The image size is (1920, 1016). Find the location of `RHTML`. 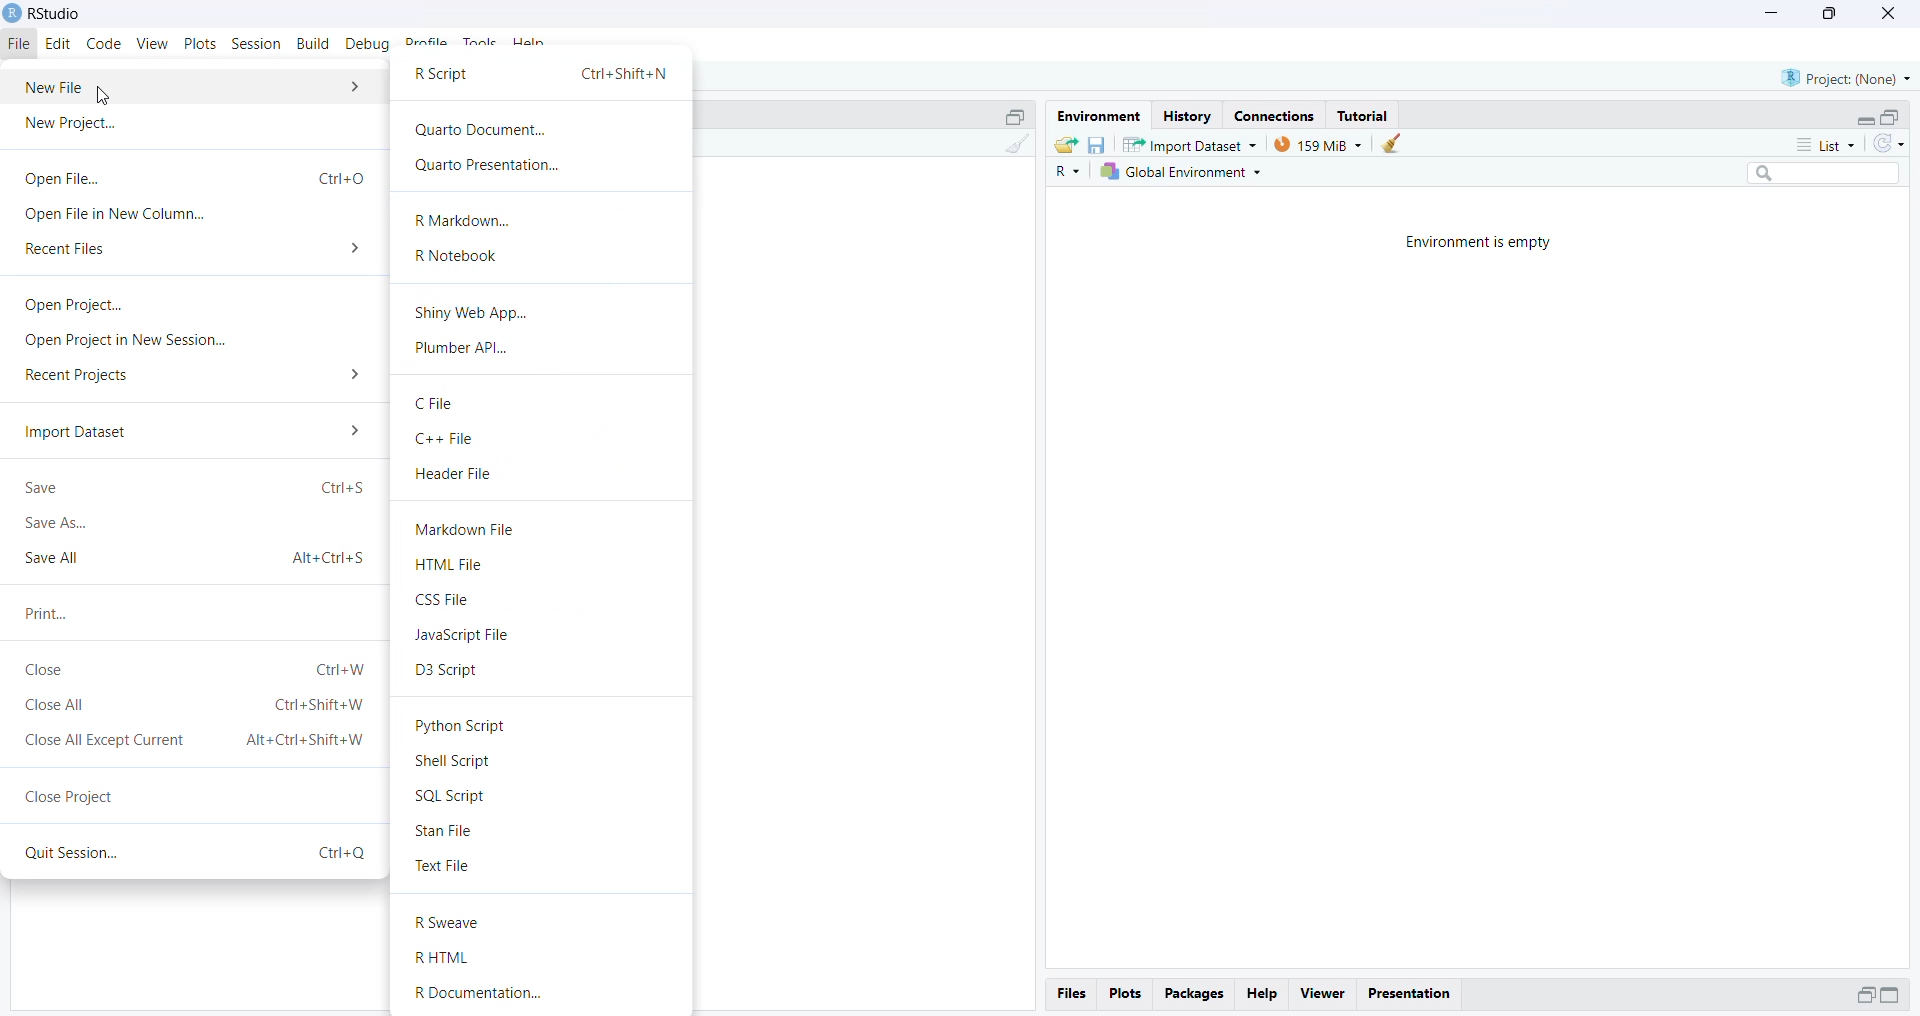

RHTML is located at coordinates (447, 958).